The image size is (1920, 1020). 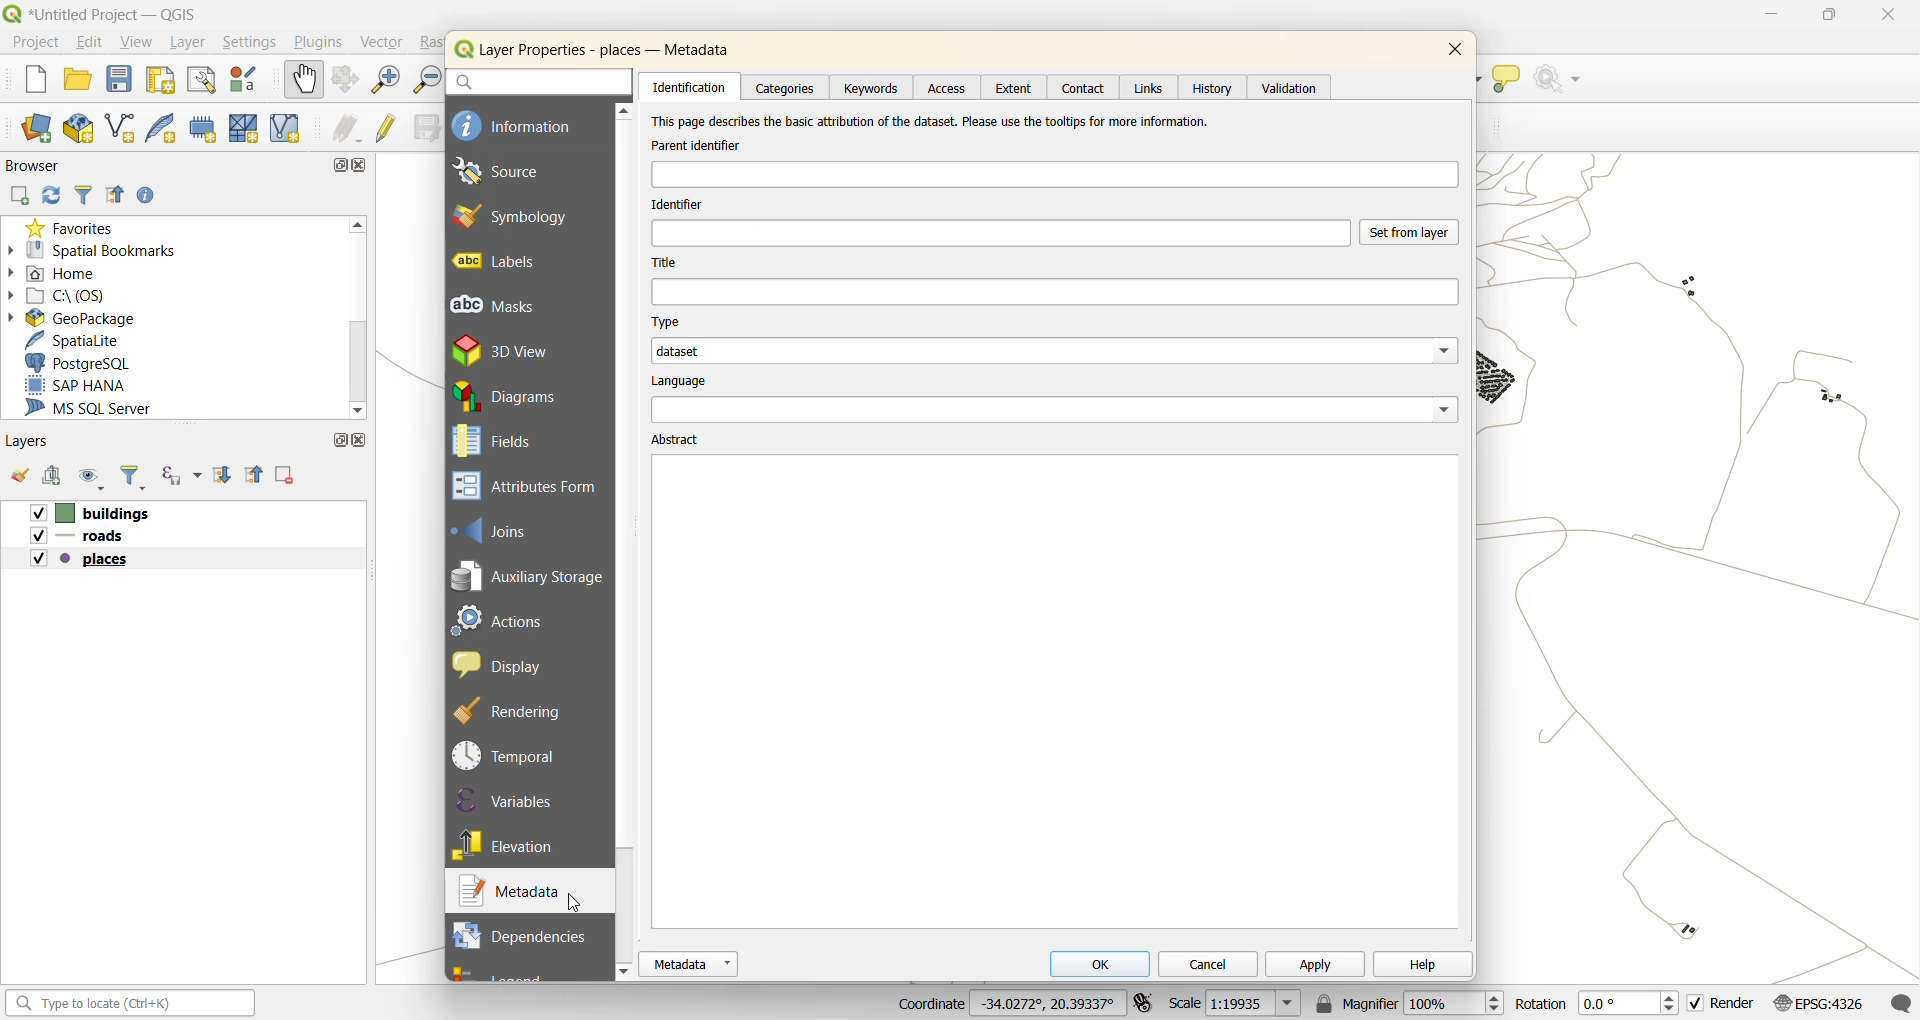 I want to click on dependencies, so click(x=519, y=936).